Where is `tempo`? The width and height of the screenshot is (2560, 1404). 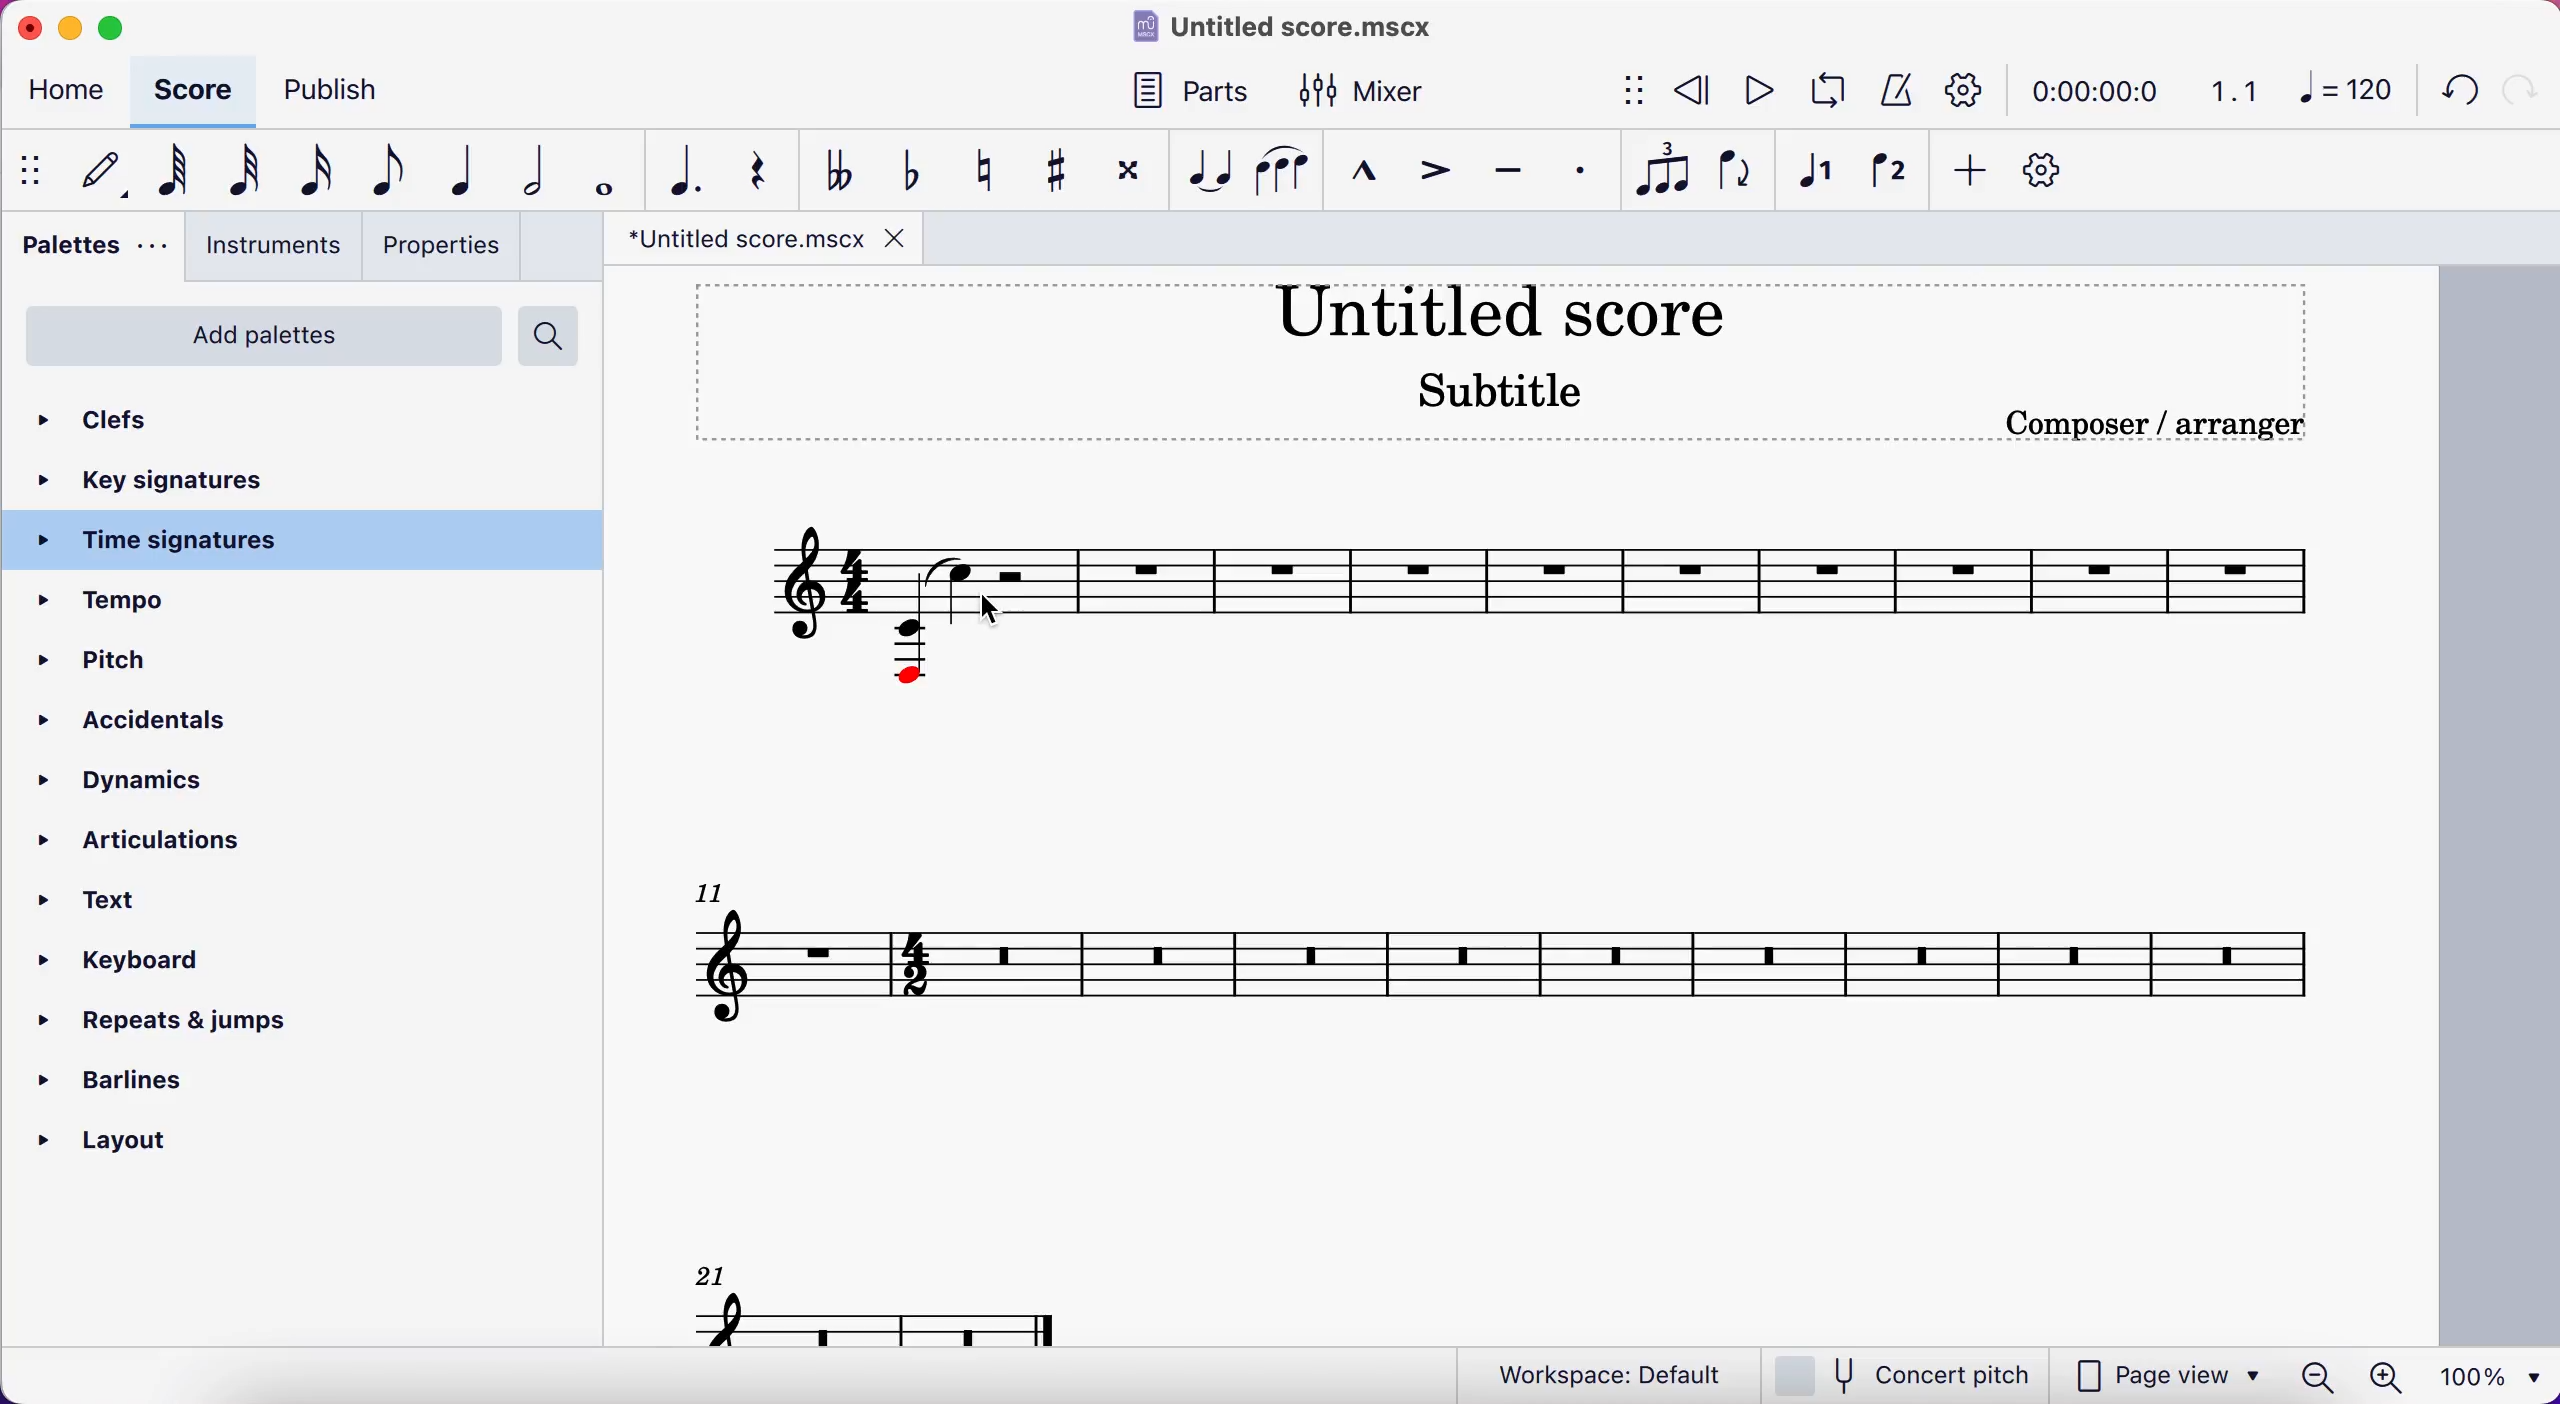
tempo is located at coordinates (189, 601).